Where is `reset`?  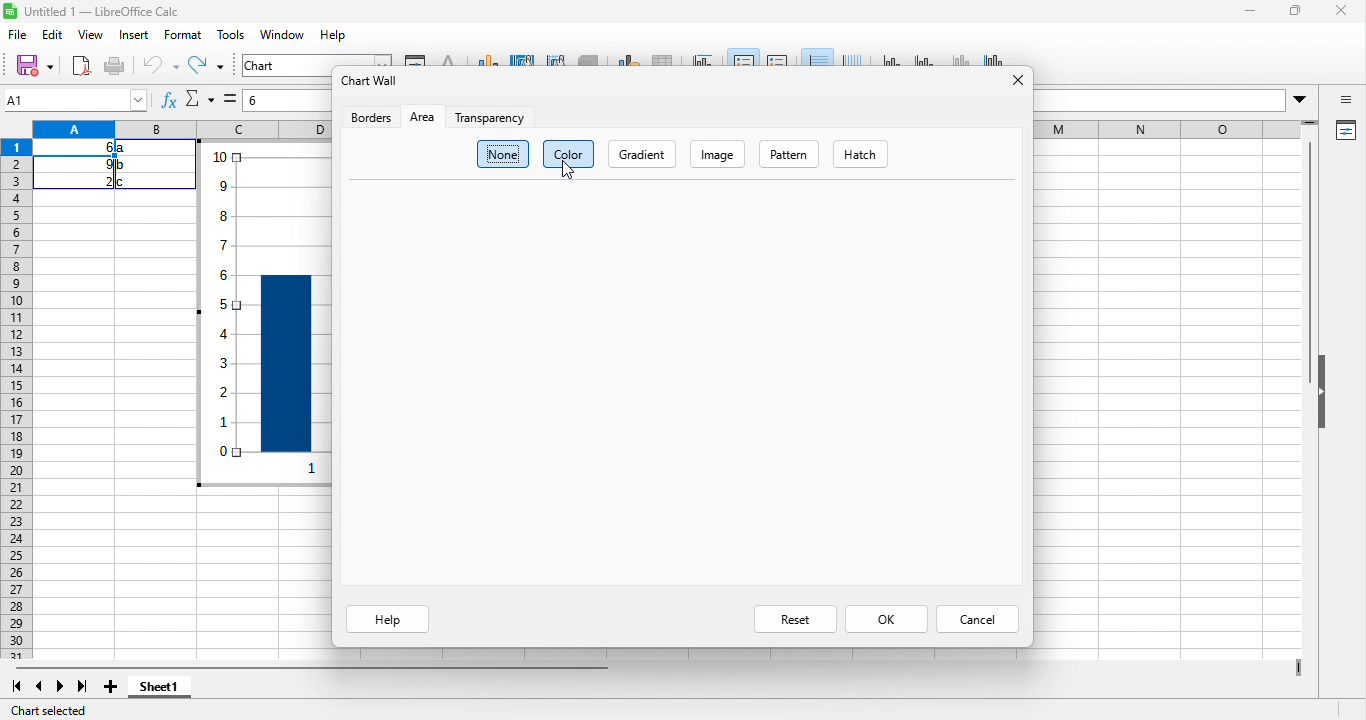
reset is located at coordinates (793, 618).